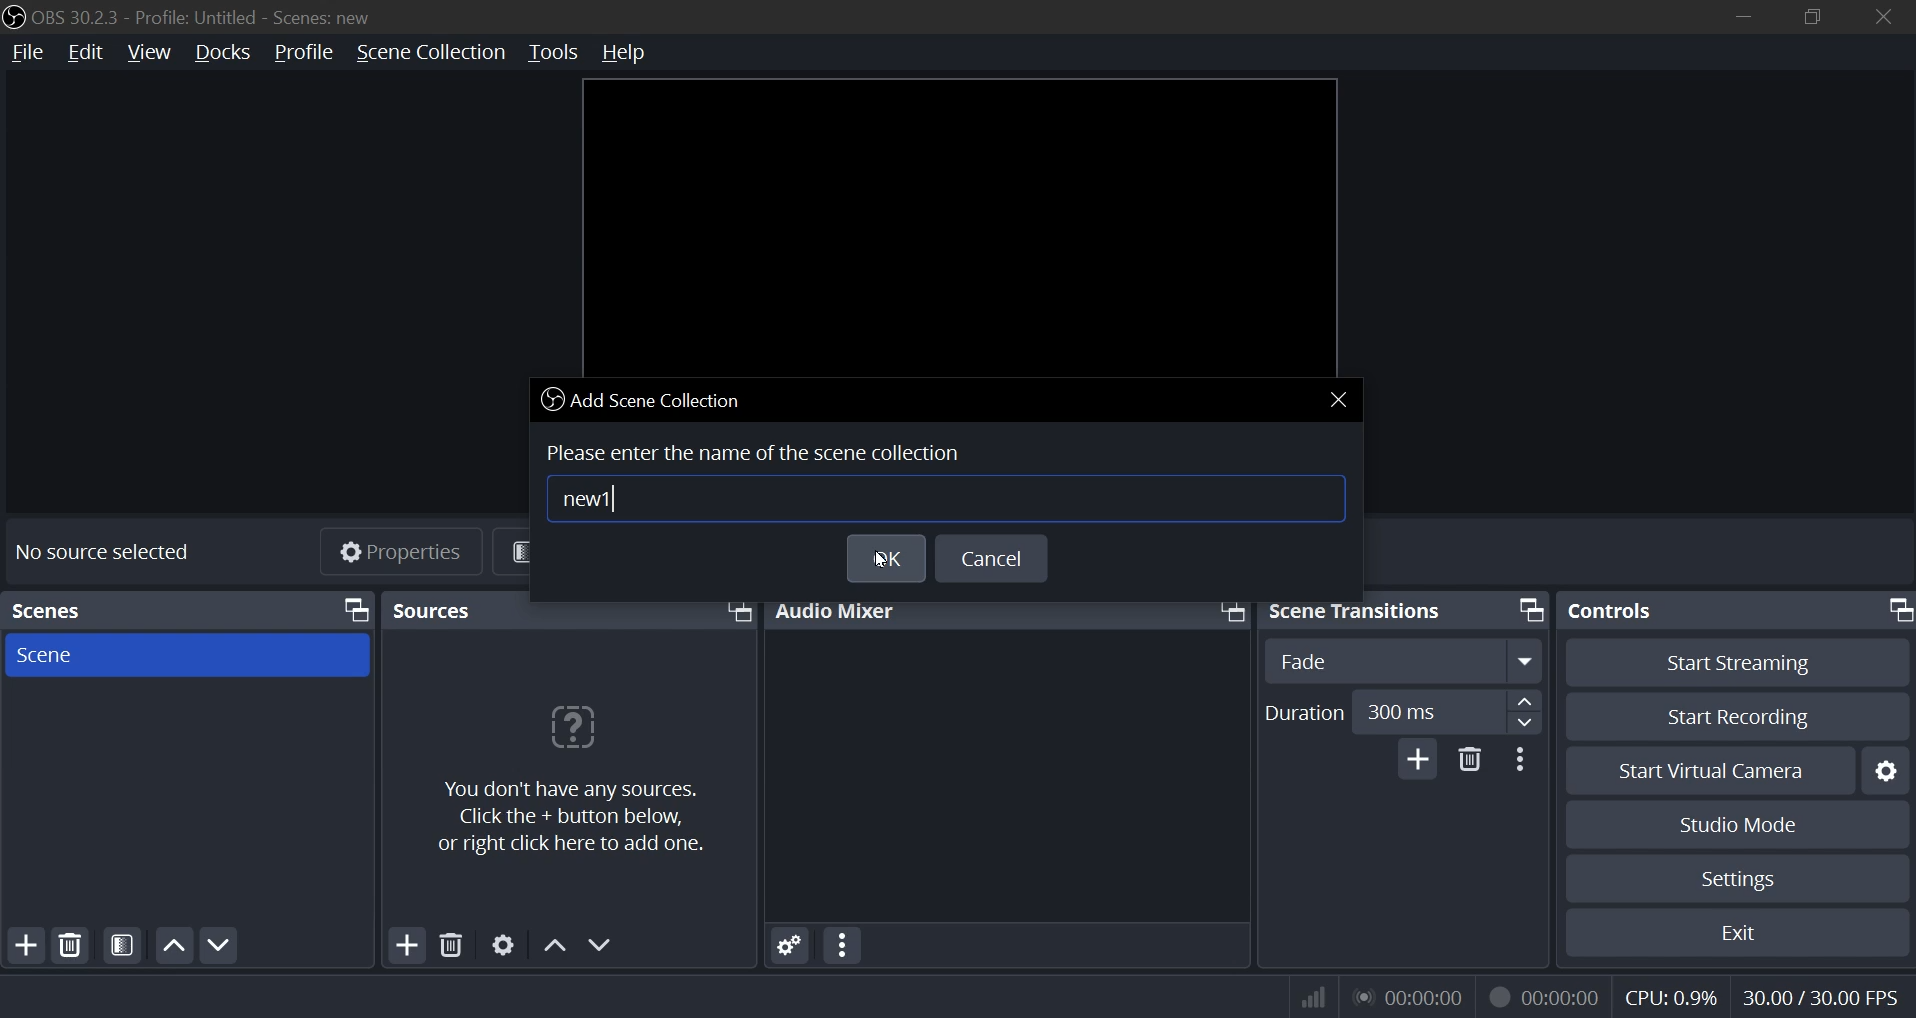 The width and height of the screenshot is (1916, 1018). Describe the element at coordinates (1818, 14) in the screenshot. I see `restore down` at that location.